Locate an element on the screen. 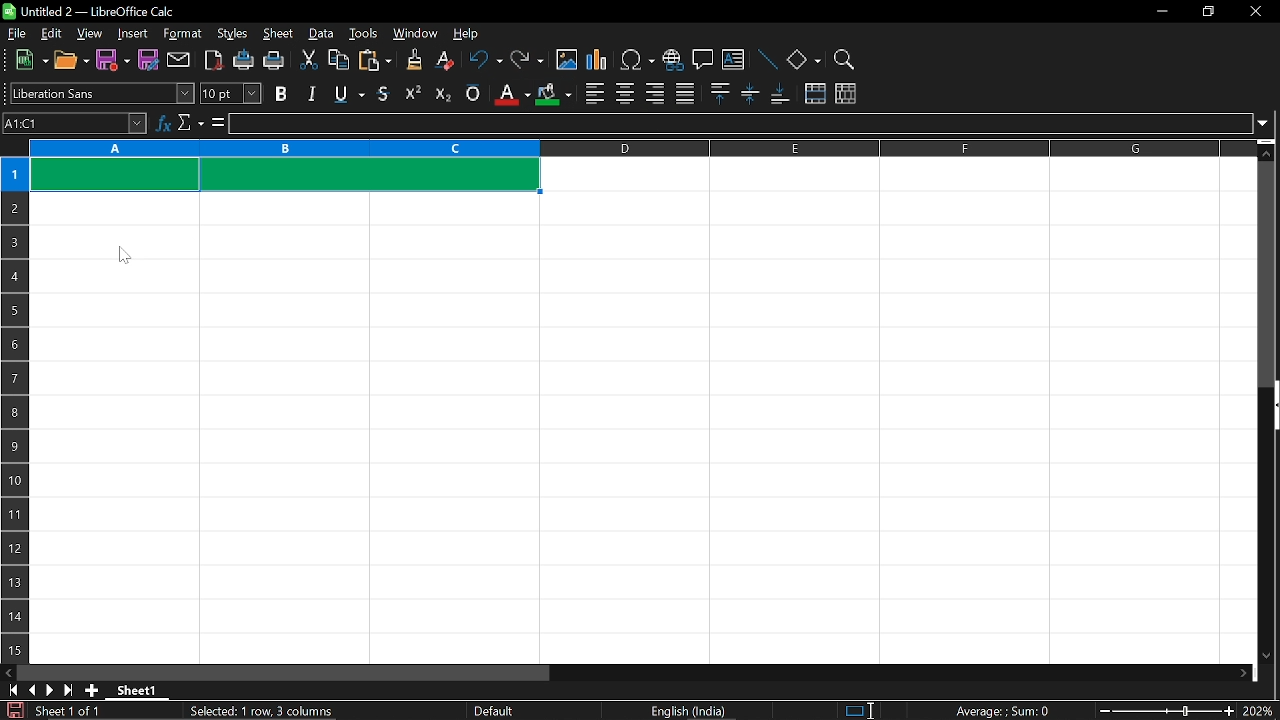  Selected: 1 row, 3 columns is located at coordinates (264, 709).